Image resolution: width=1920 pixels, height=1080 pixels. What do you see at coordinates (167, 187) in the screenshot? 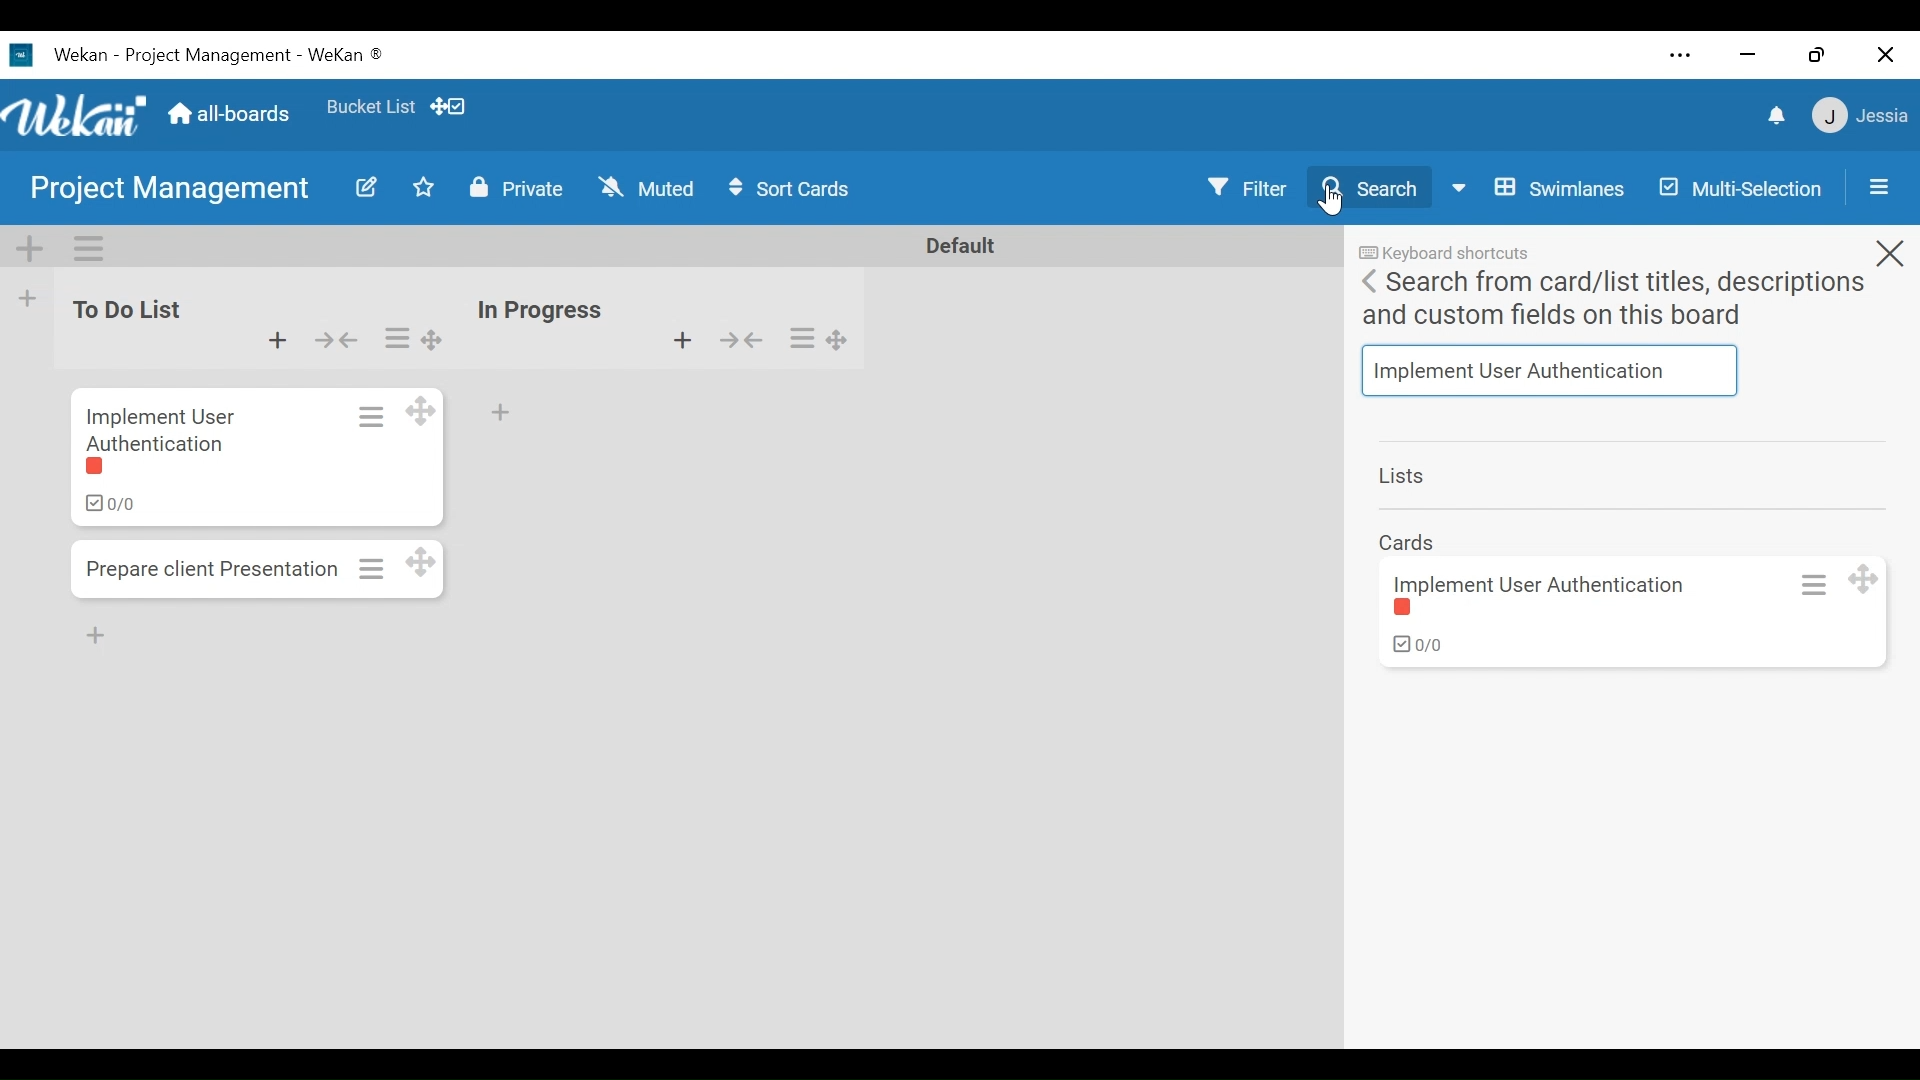
I see `Board Name` at bounding box center [167, 187].